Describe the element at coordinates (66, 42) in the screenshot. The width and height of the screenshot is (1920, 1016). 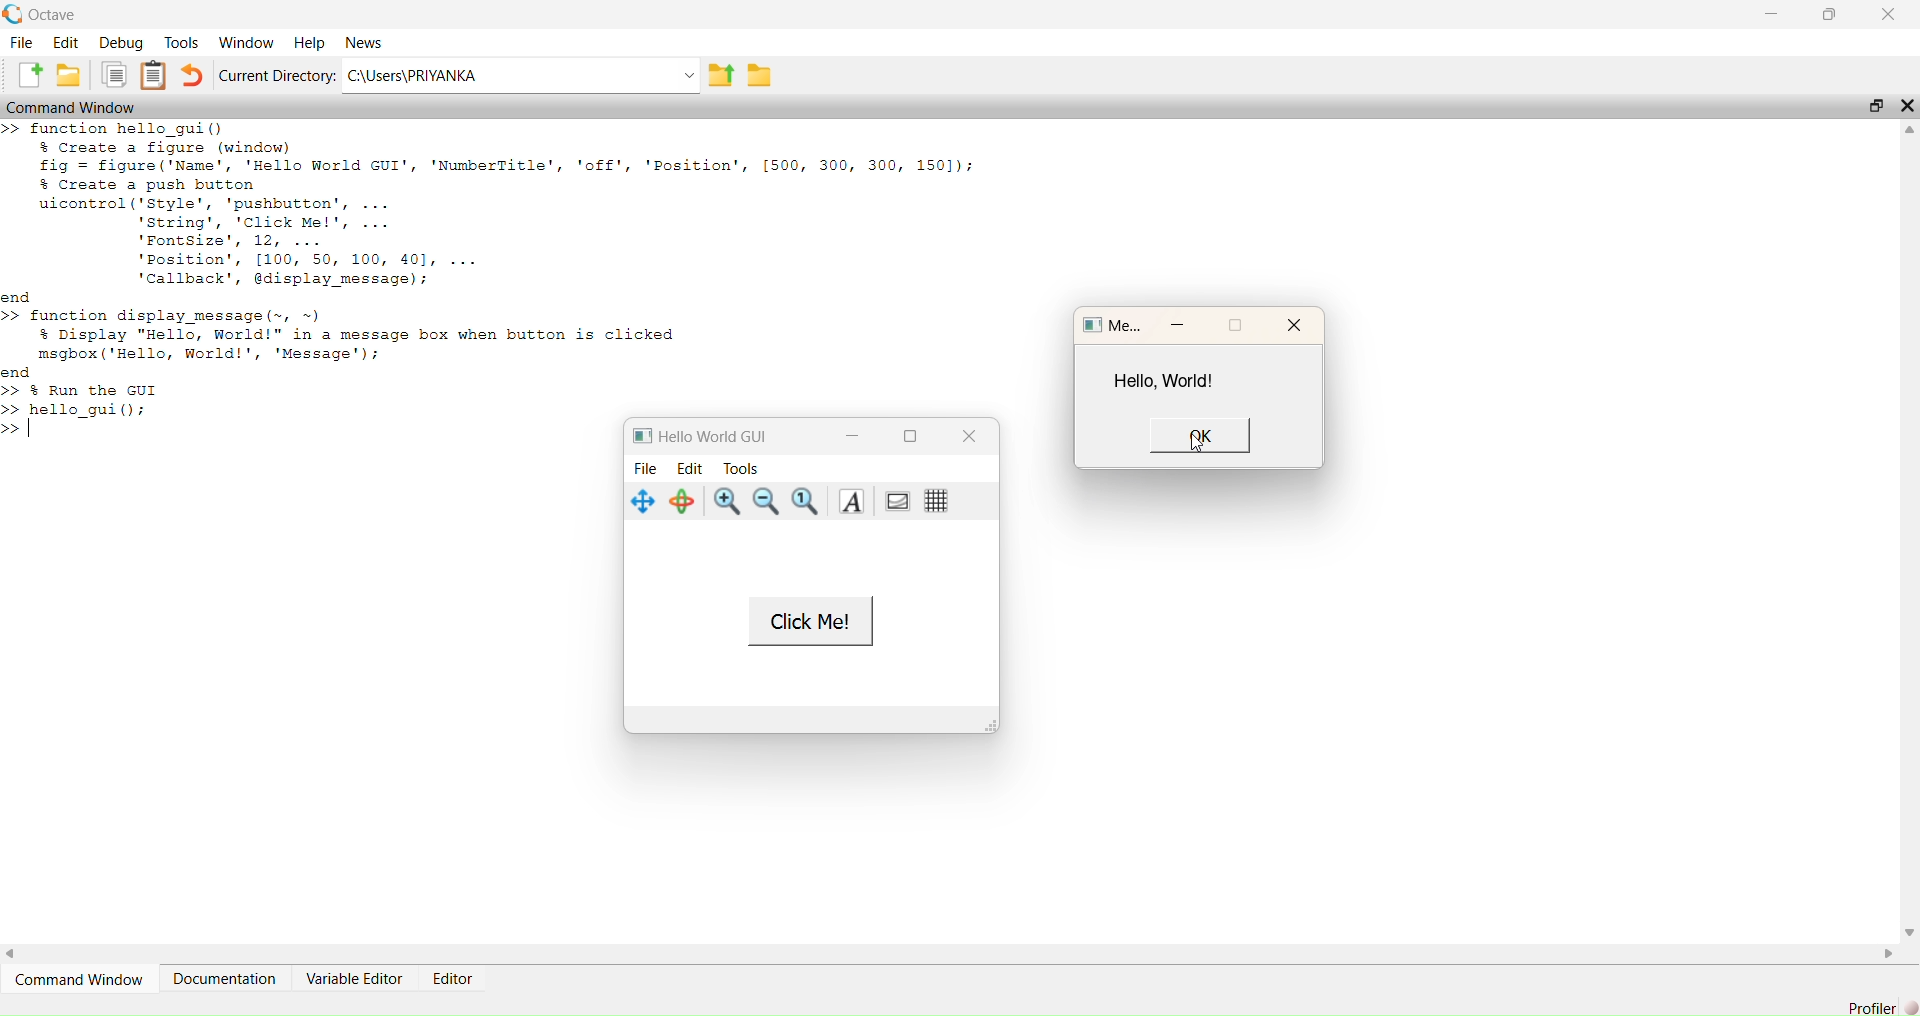
I see `Edit` at that location.